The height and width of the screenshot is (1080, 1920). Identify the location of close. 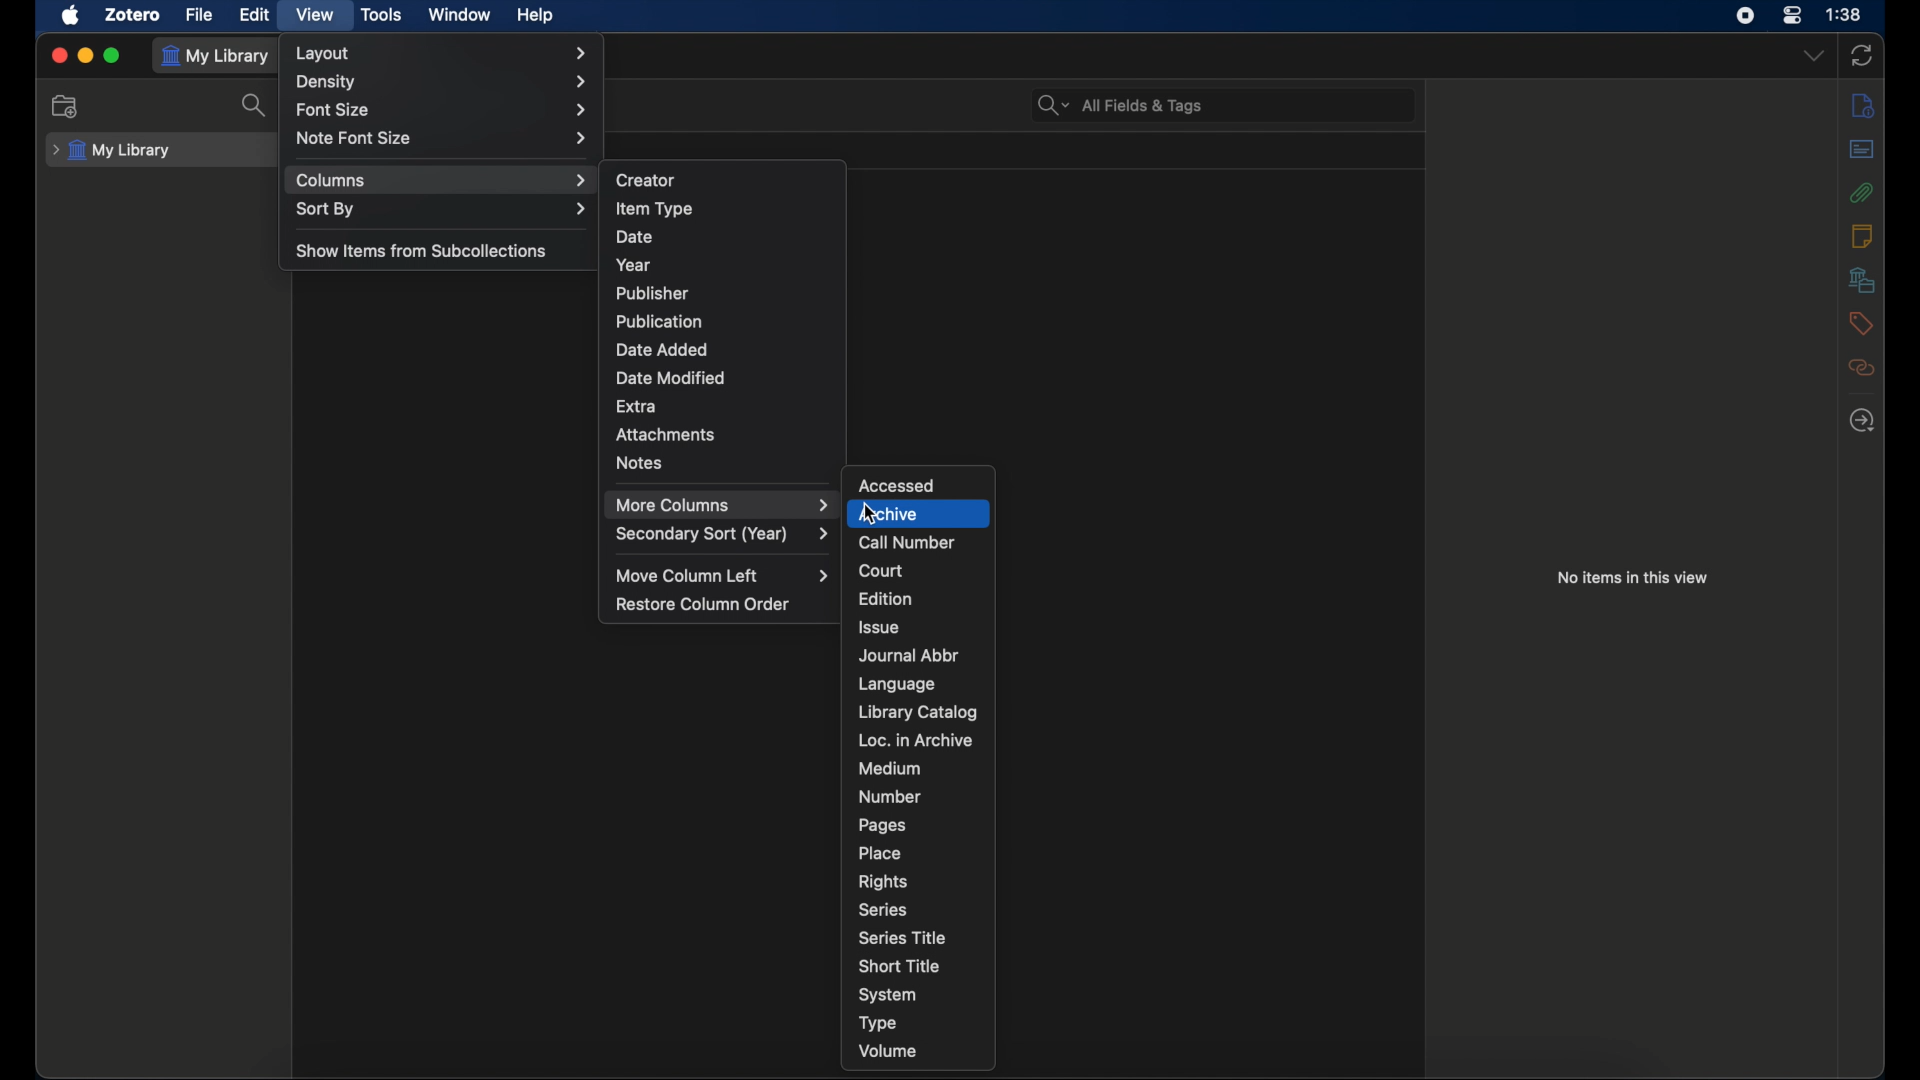
(58, 55).